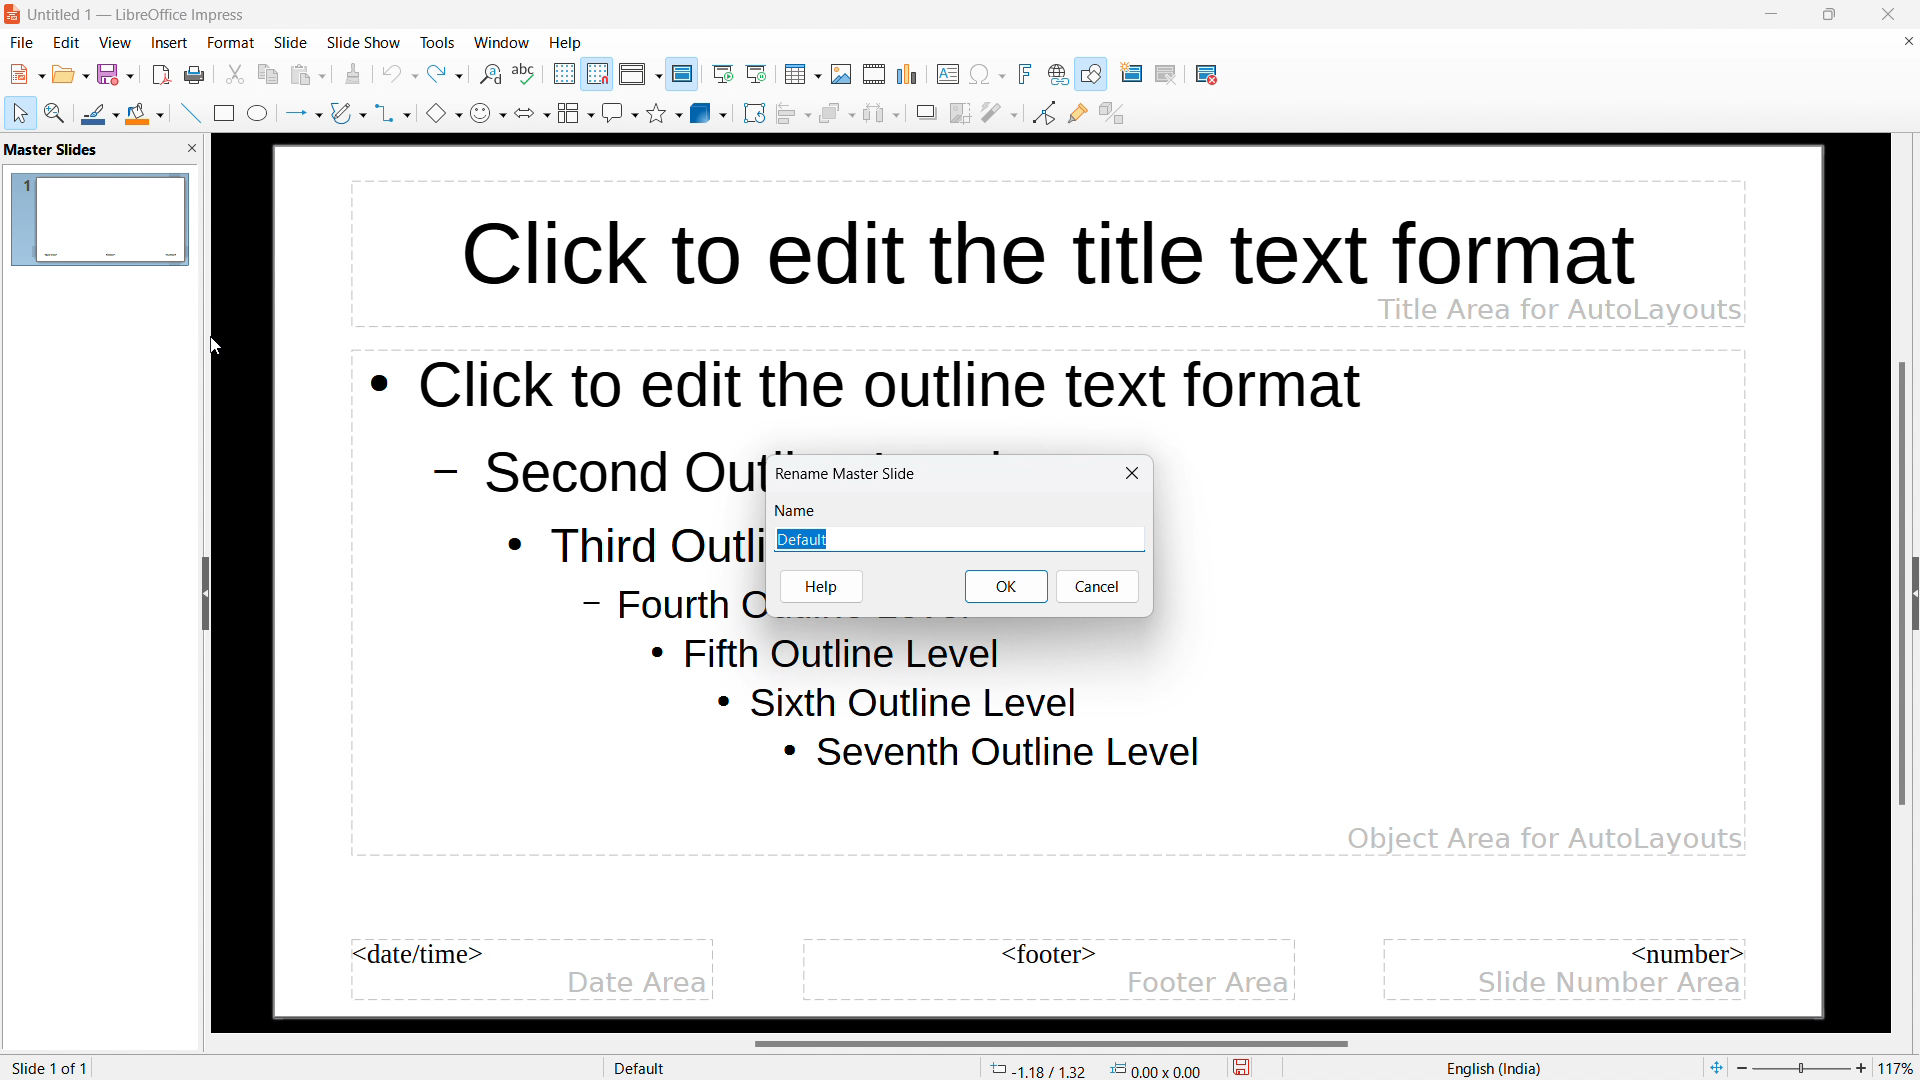 This screenshot has height=1080, width=1920. What do you see at coordinates (821, 587) in the screenshot?
I see `help` at bounding box center [821, 587].